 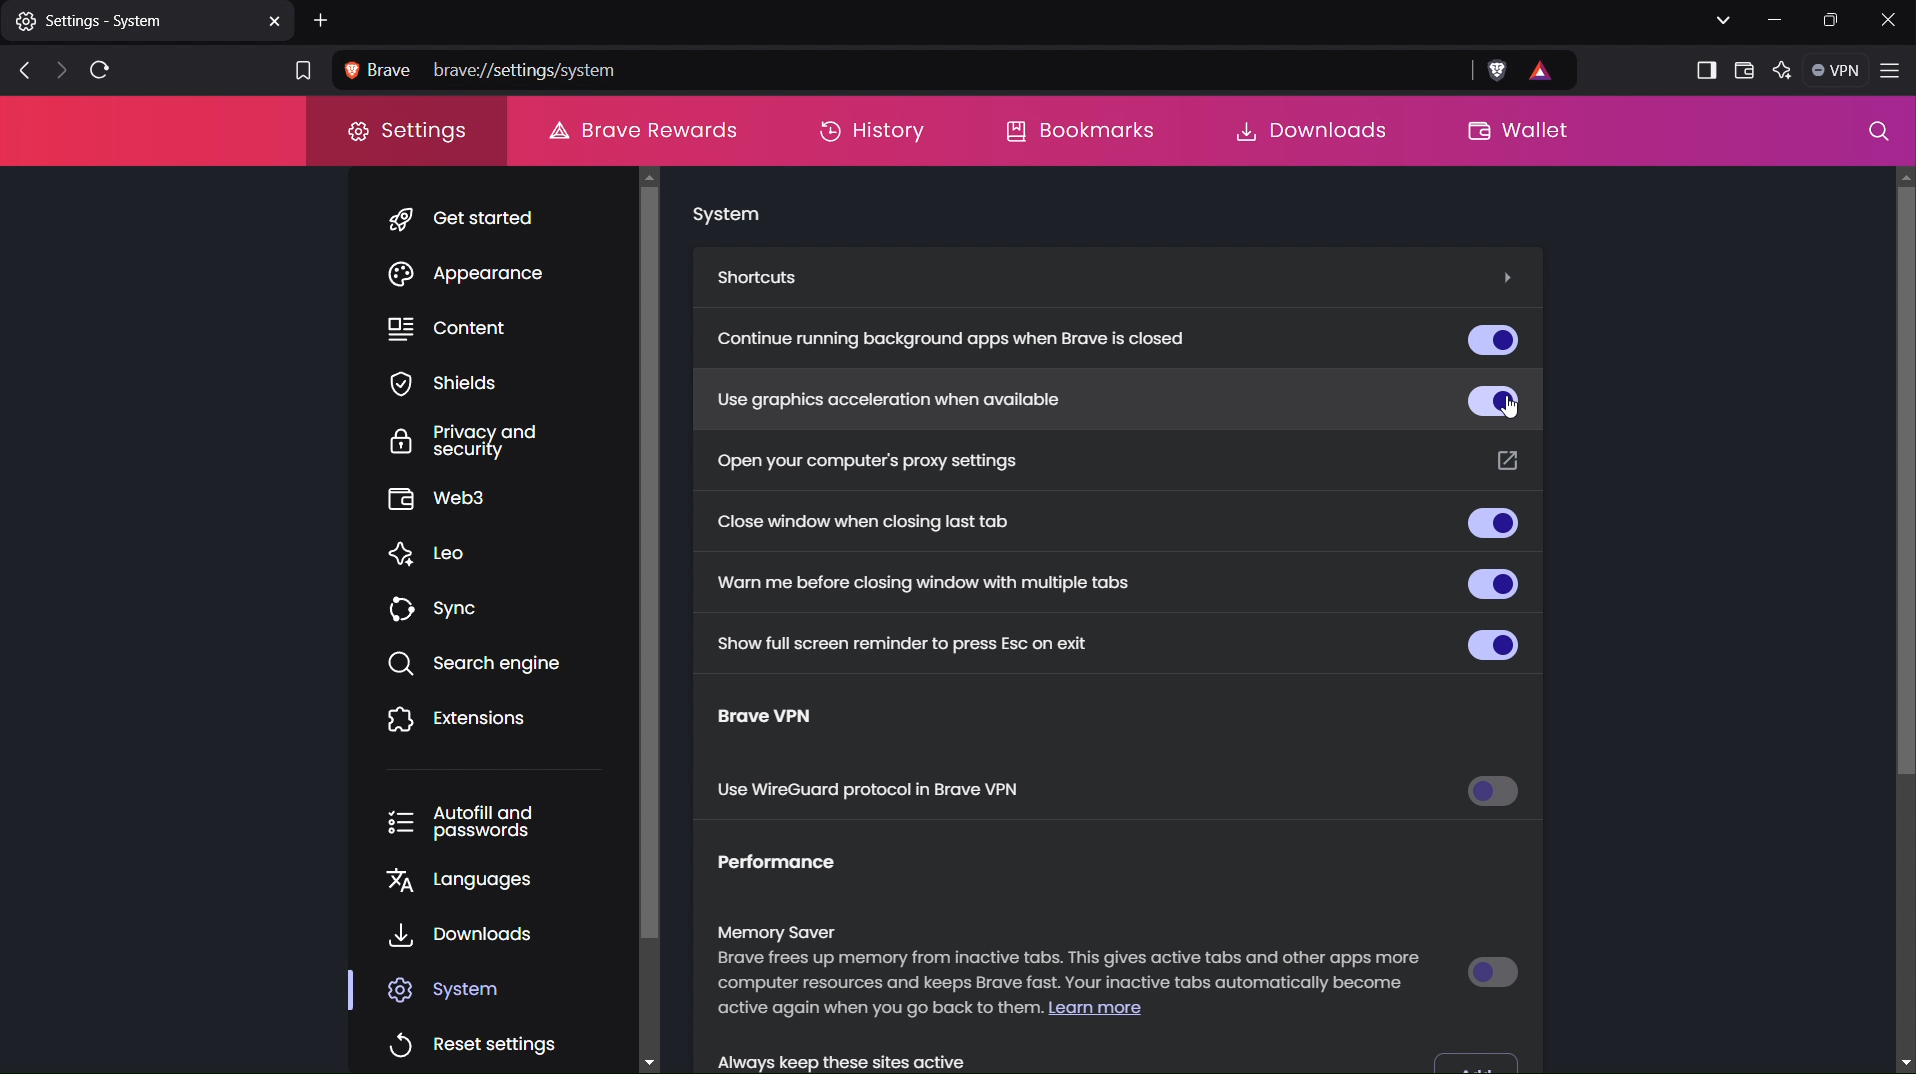 What do you see at coordinates (1770, 20) in the screenshot?
I see `Minimize` at bounding box center [1770, 20].